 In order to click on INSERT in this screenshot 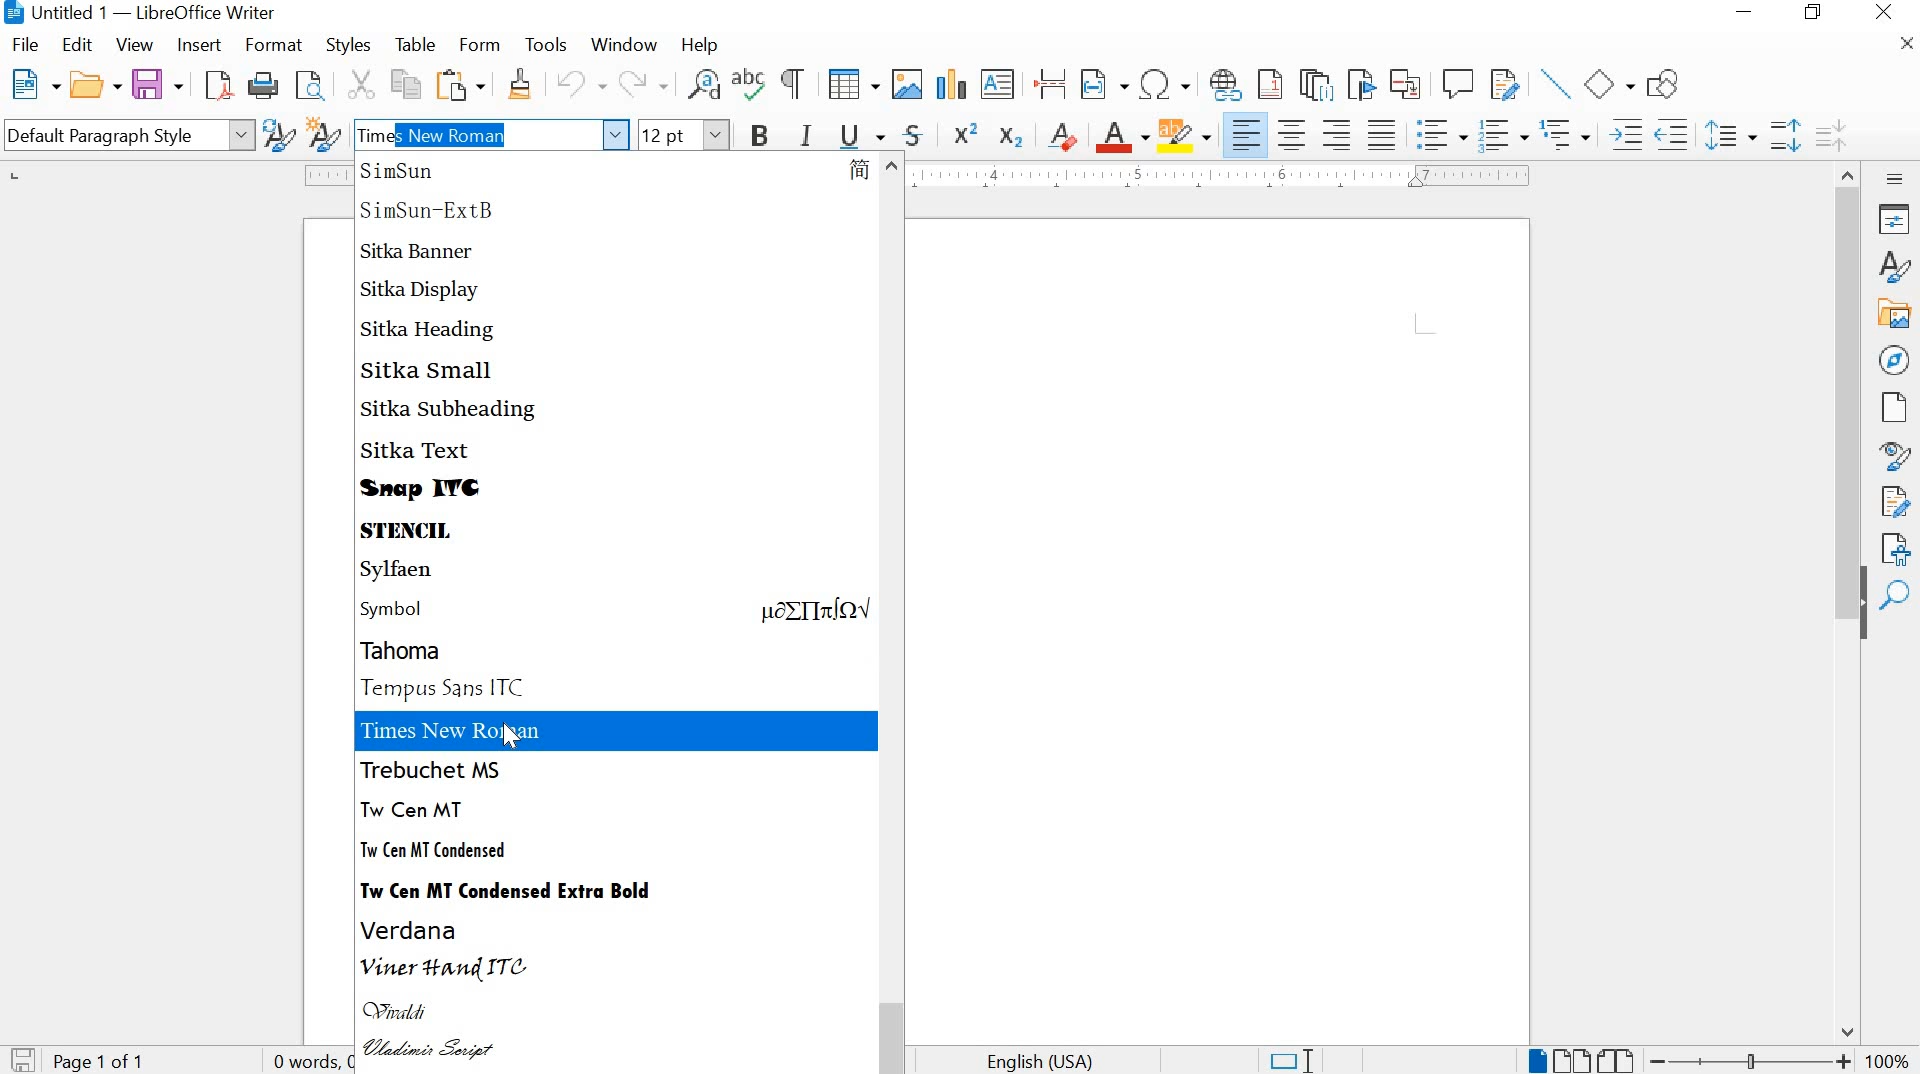, I will do `click(196, 45)`.